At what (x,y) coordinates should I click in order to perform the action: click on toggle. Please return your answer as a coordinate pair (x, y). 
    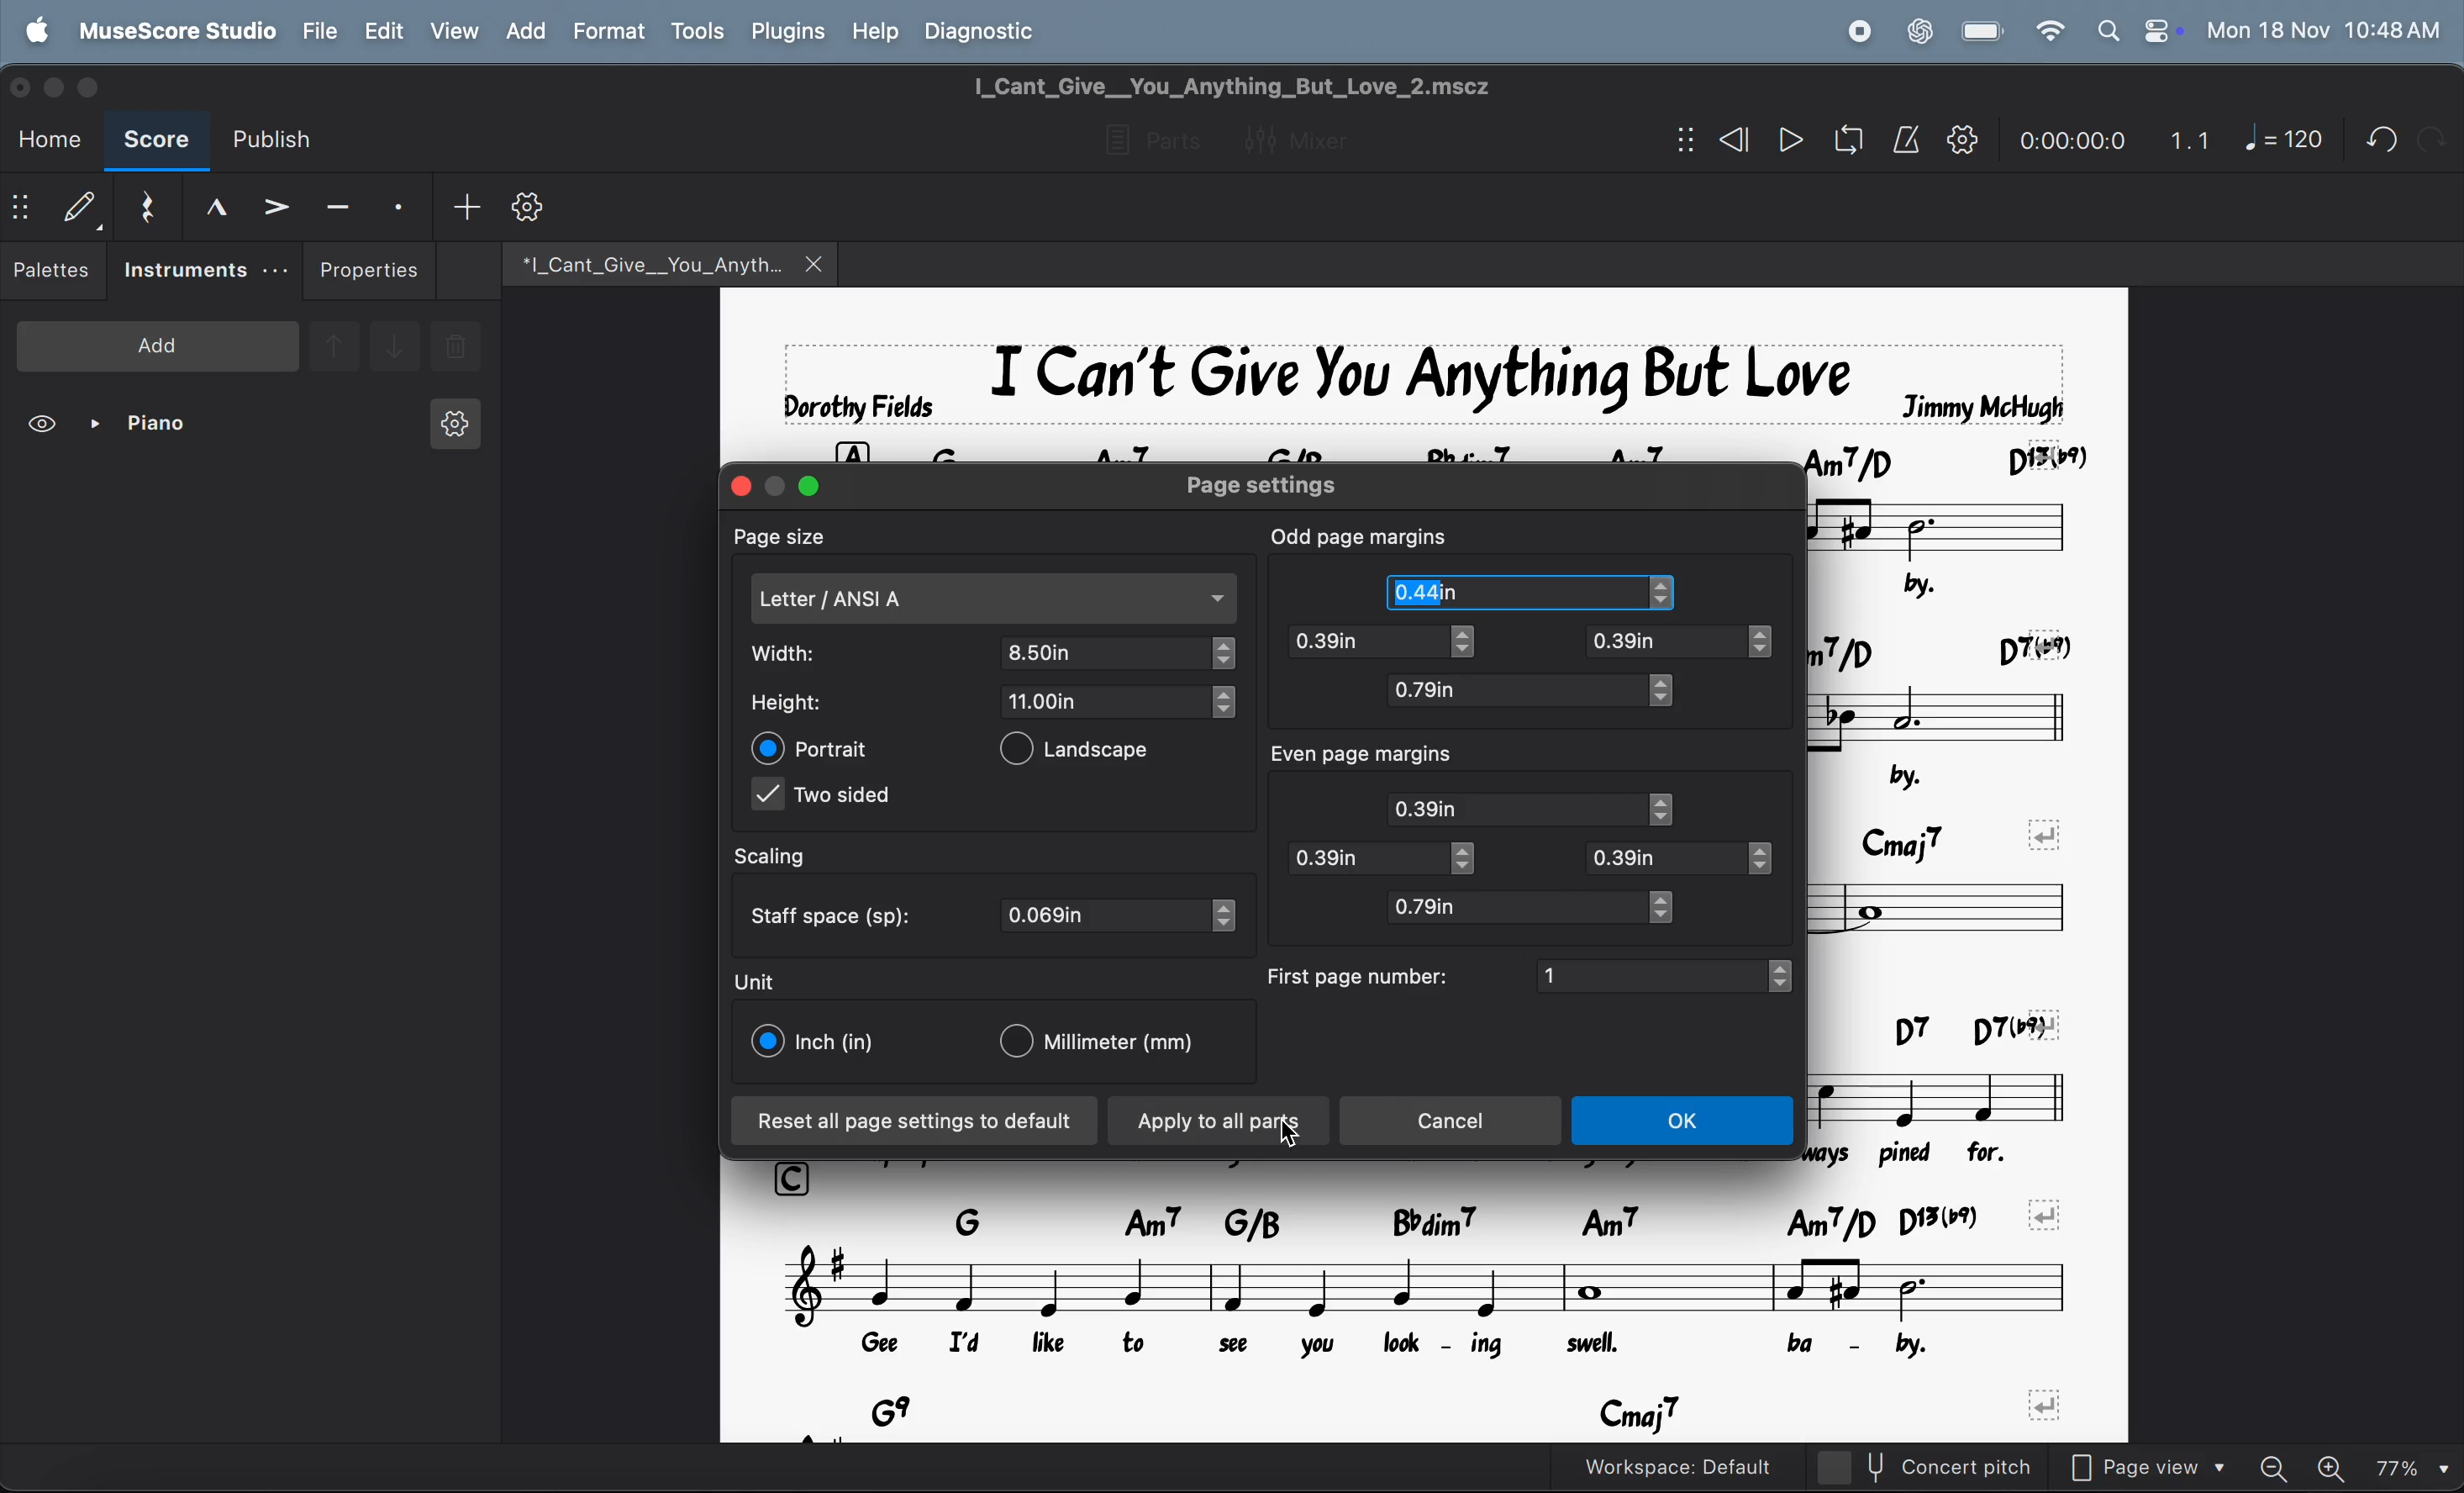
    Looking at the image, I should click on (1788, 976).